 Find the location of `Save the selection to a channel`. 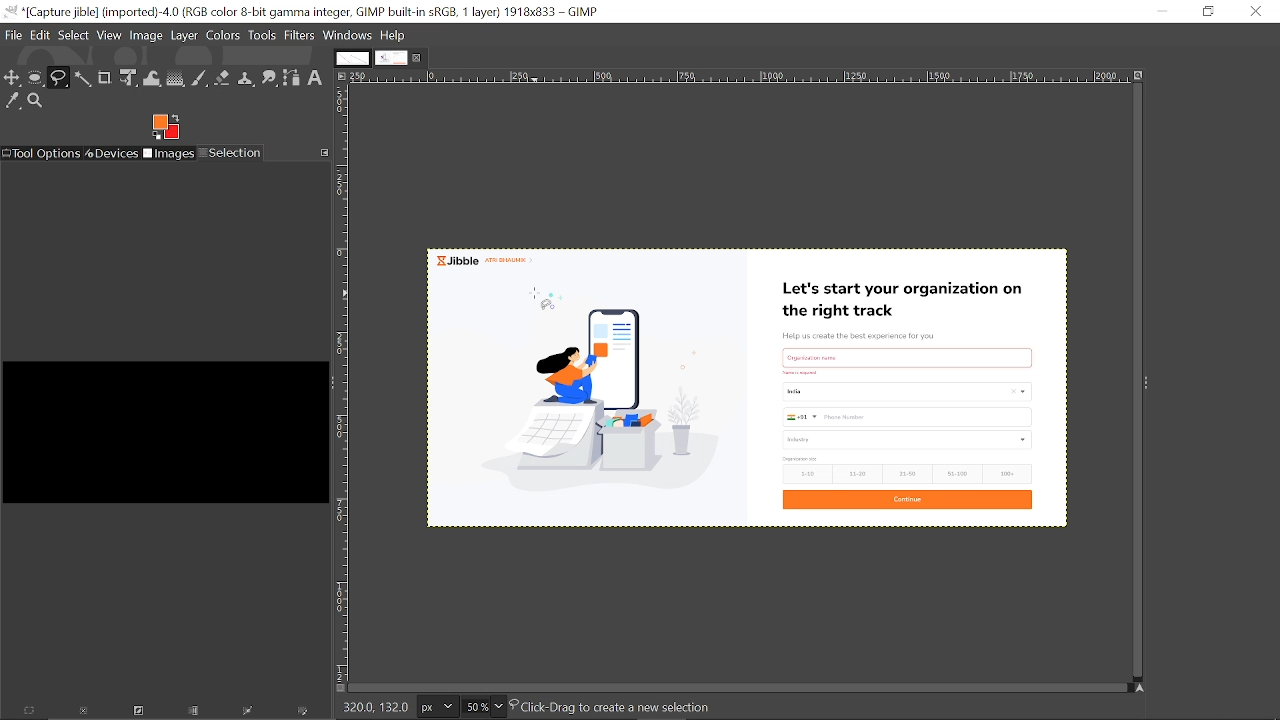

Save the selection to a channel is located at coordinates (195, 712).